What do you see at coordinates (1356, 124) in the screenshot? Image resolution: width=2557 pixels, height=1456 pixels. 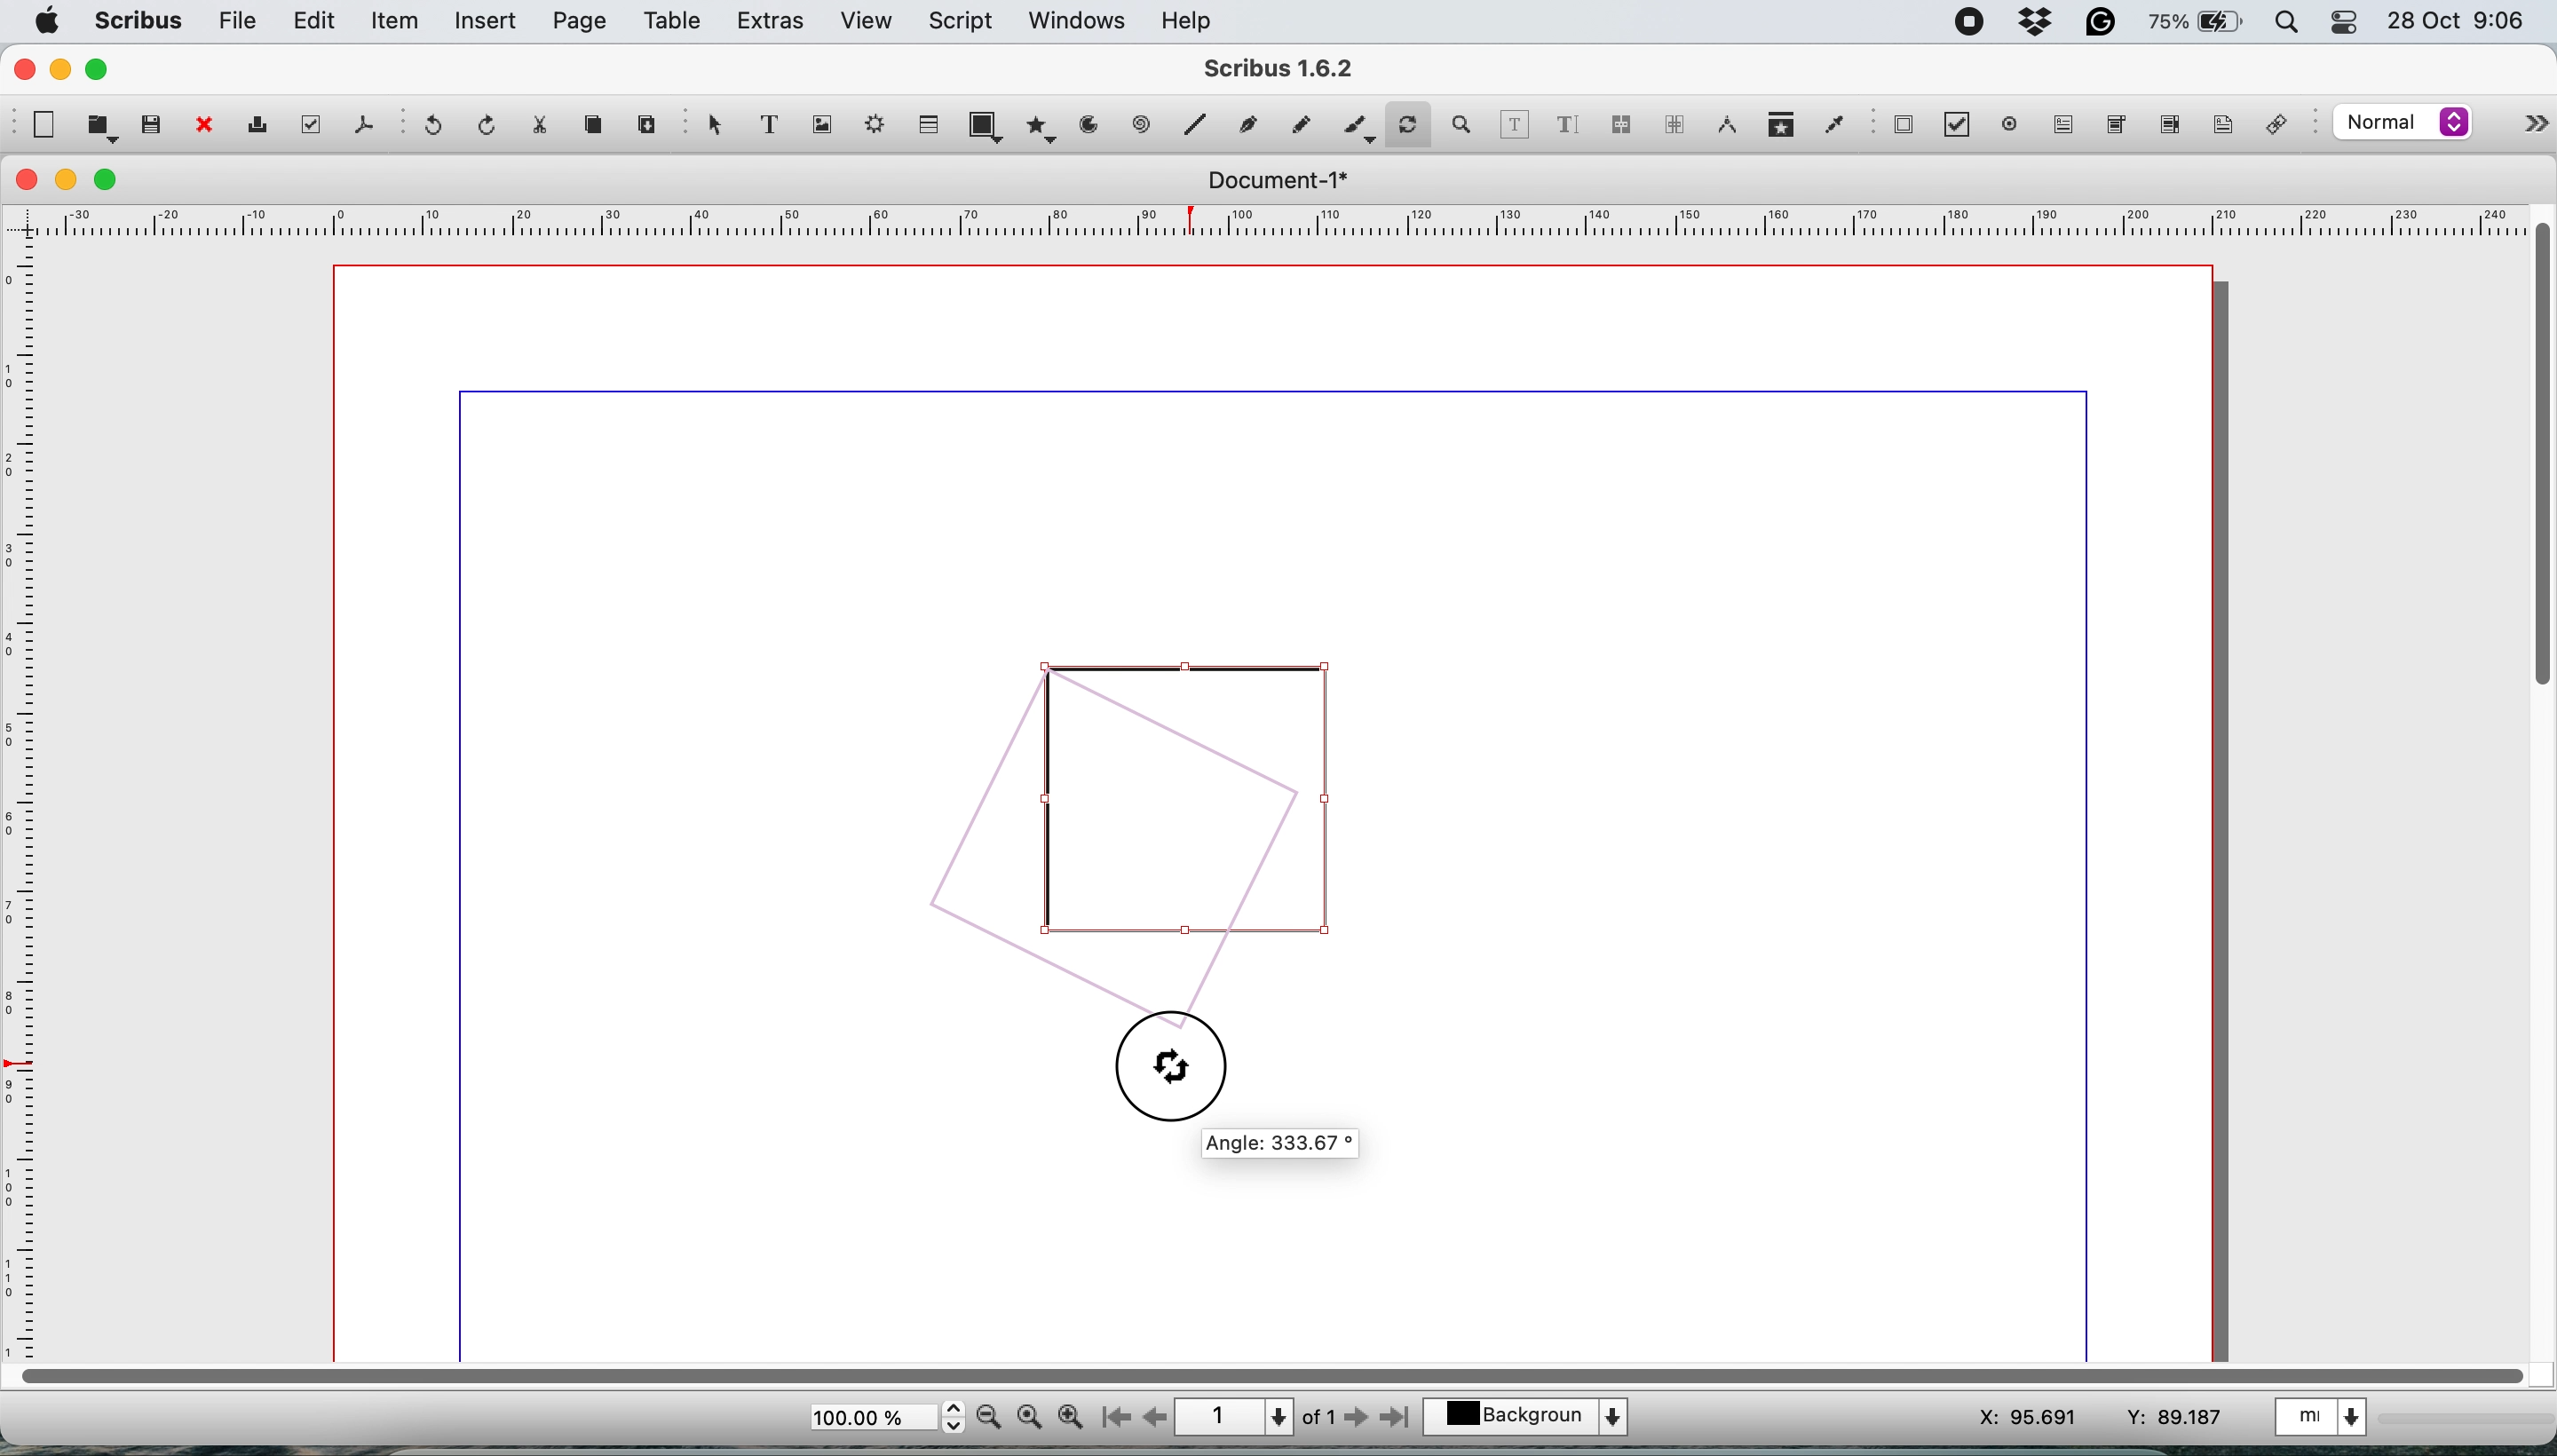 I see `calligraphic line` at bounding box center [1356, 124].